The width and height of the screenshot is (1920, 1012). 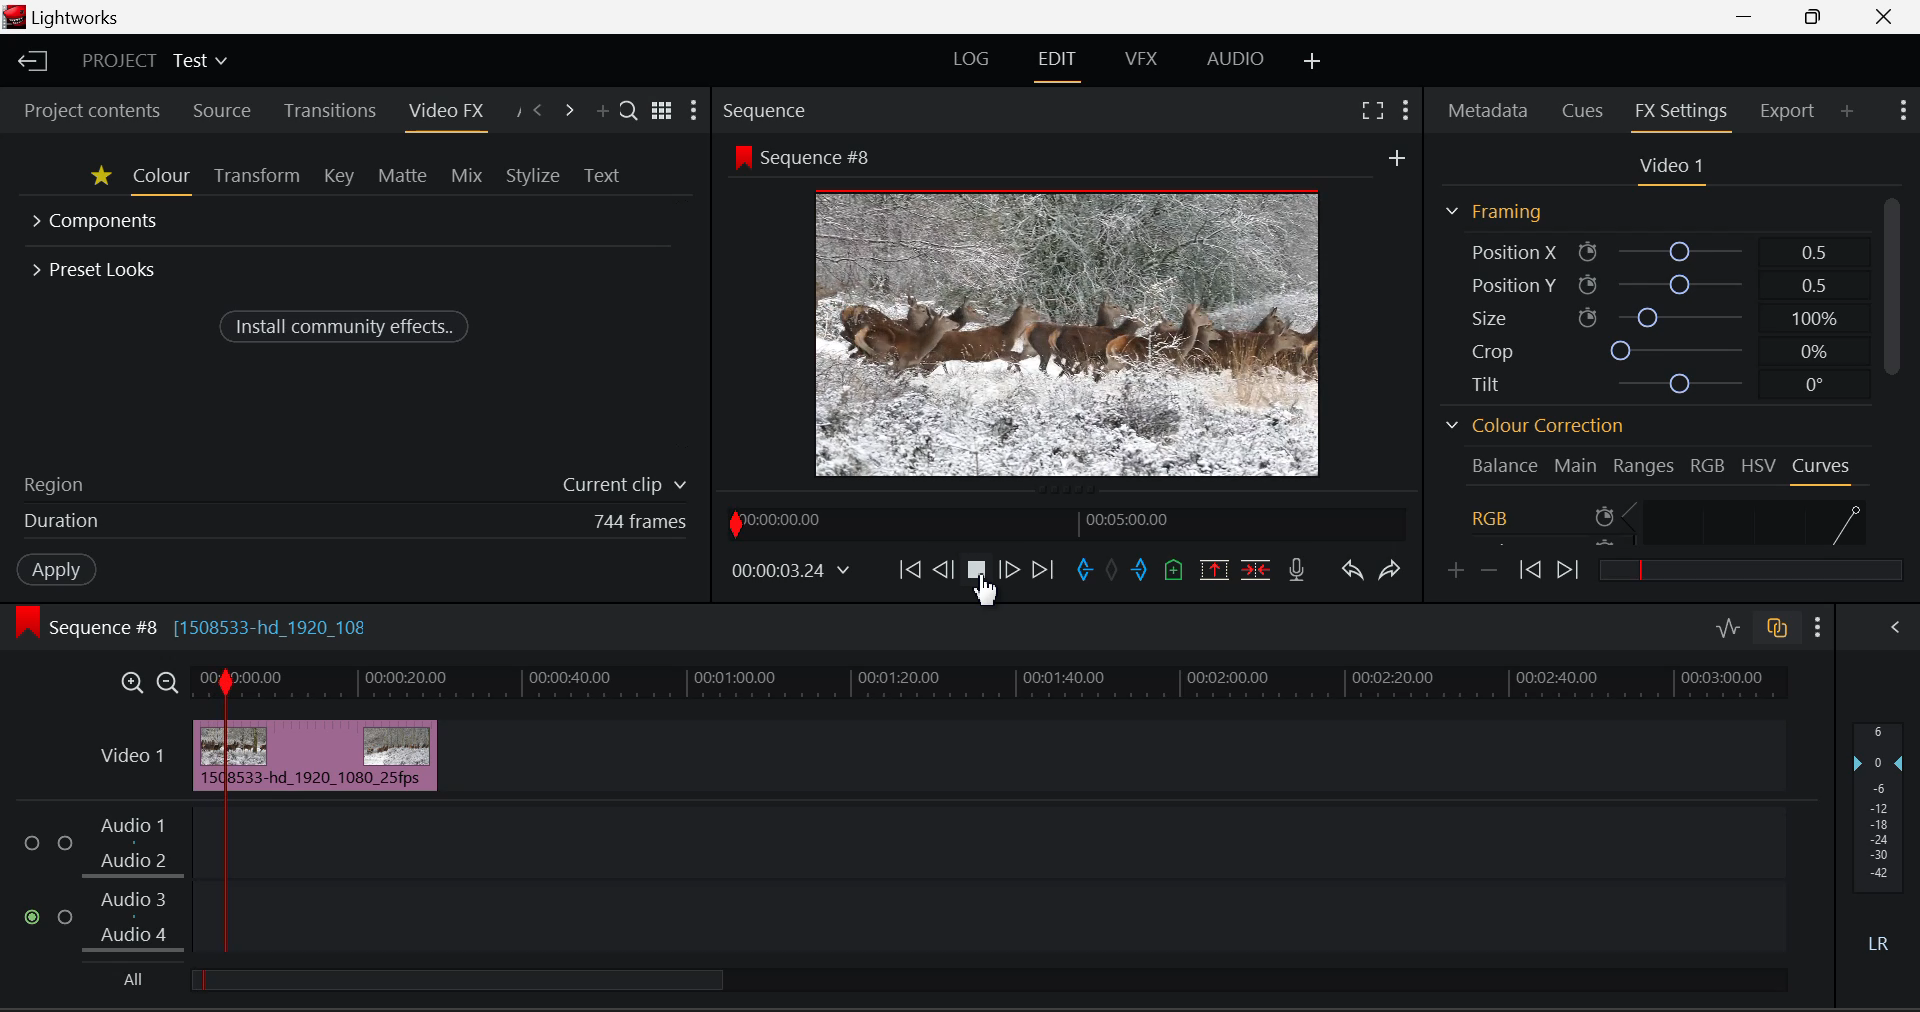 I want to click on Ranges, so click(x=1644, y=465).